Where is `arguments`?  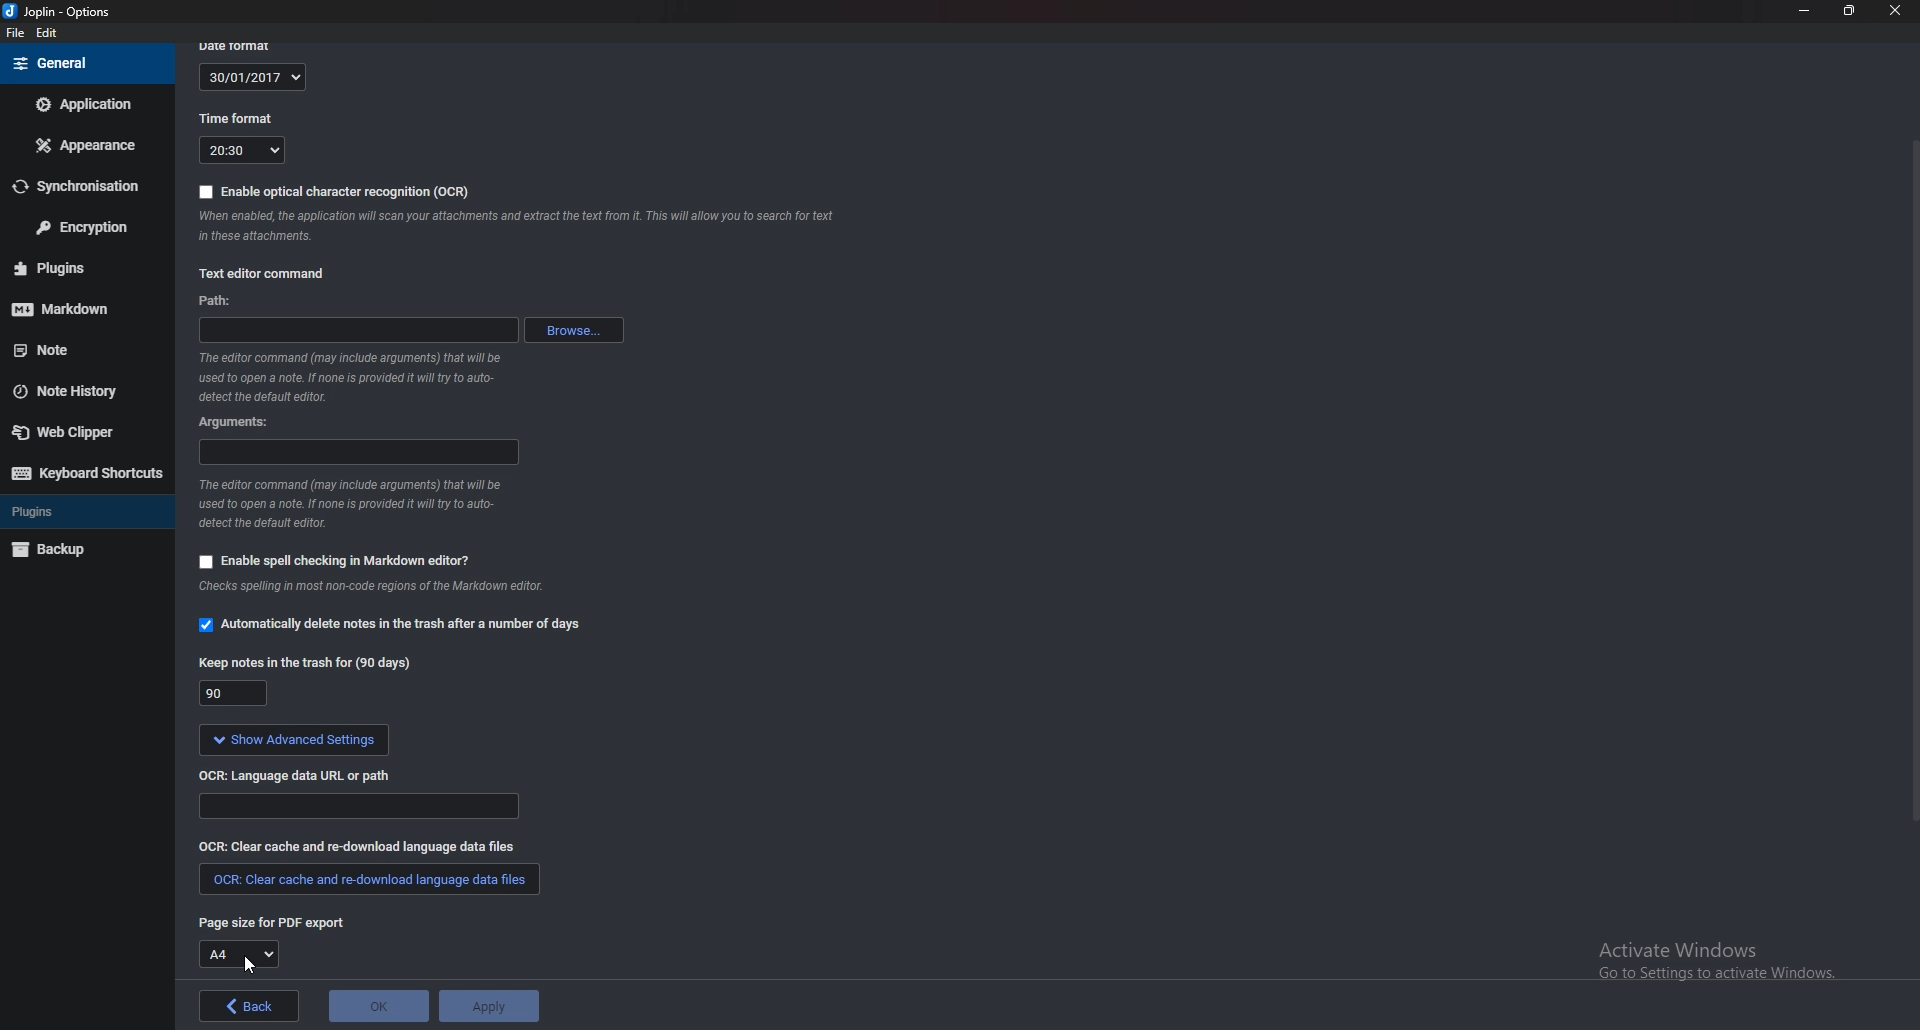
arguments is located at coordinates (355, 453).